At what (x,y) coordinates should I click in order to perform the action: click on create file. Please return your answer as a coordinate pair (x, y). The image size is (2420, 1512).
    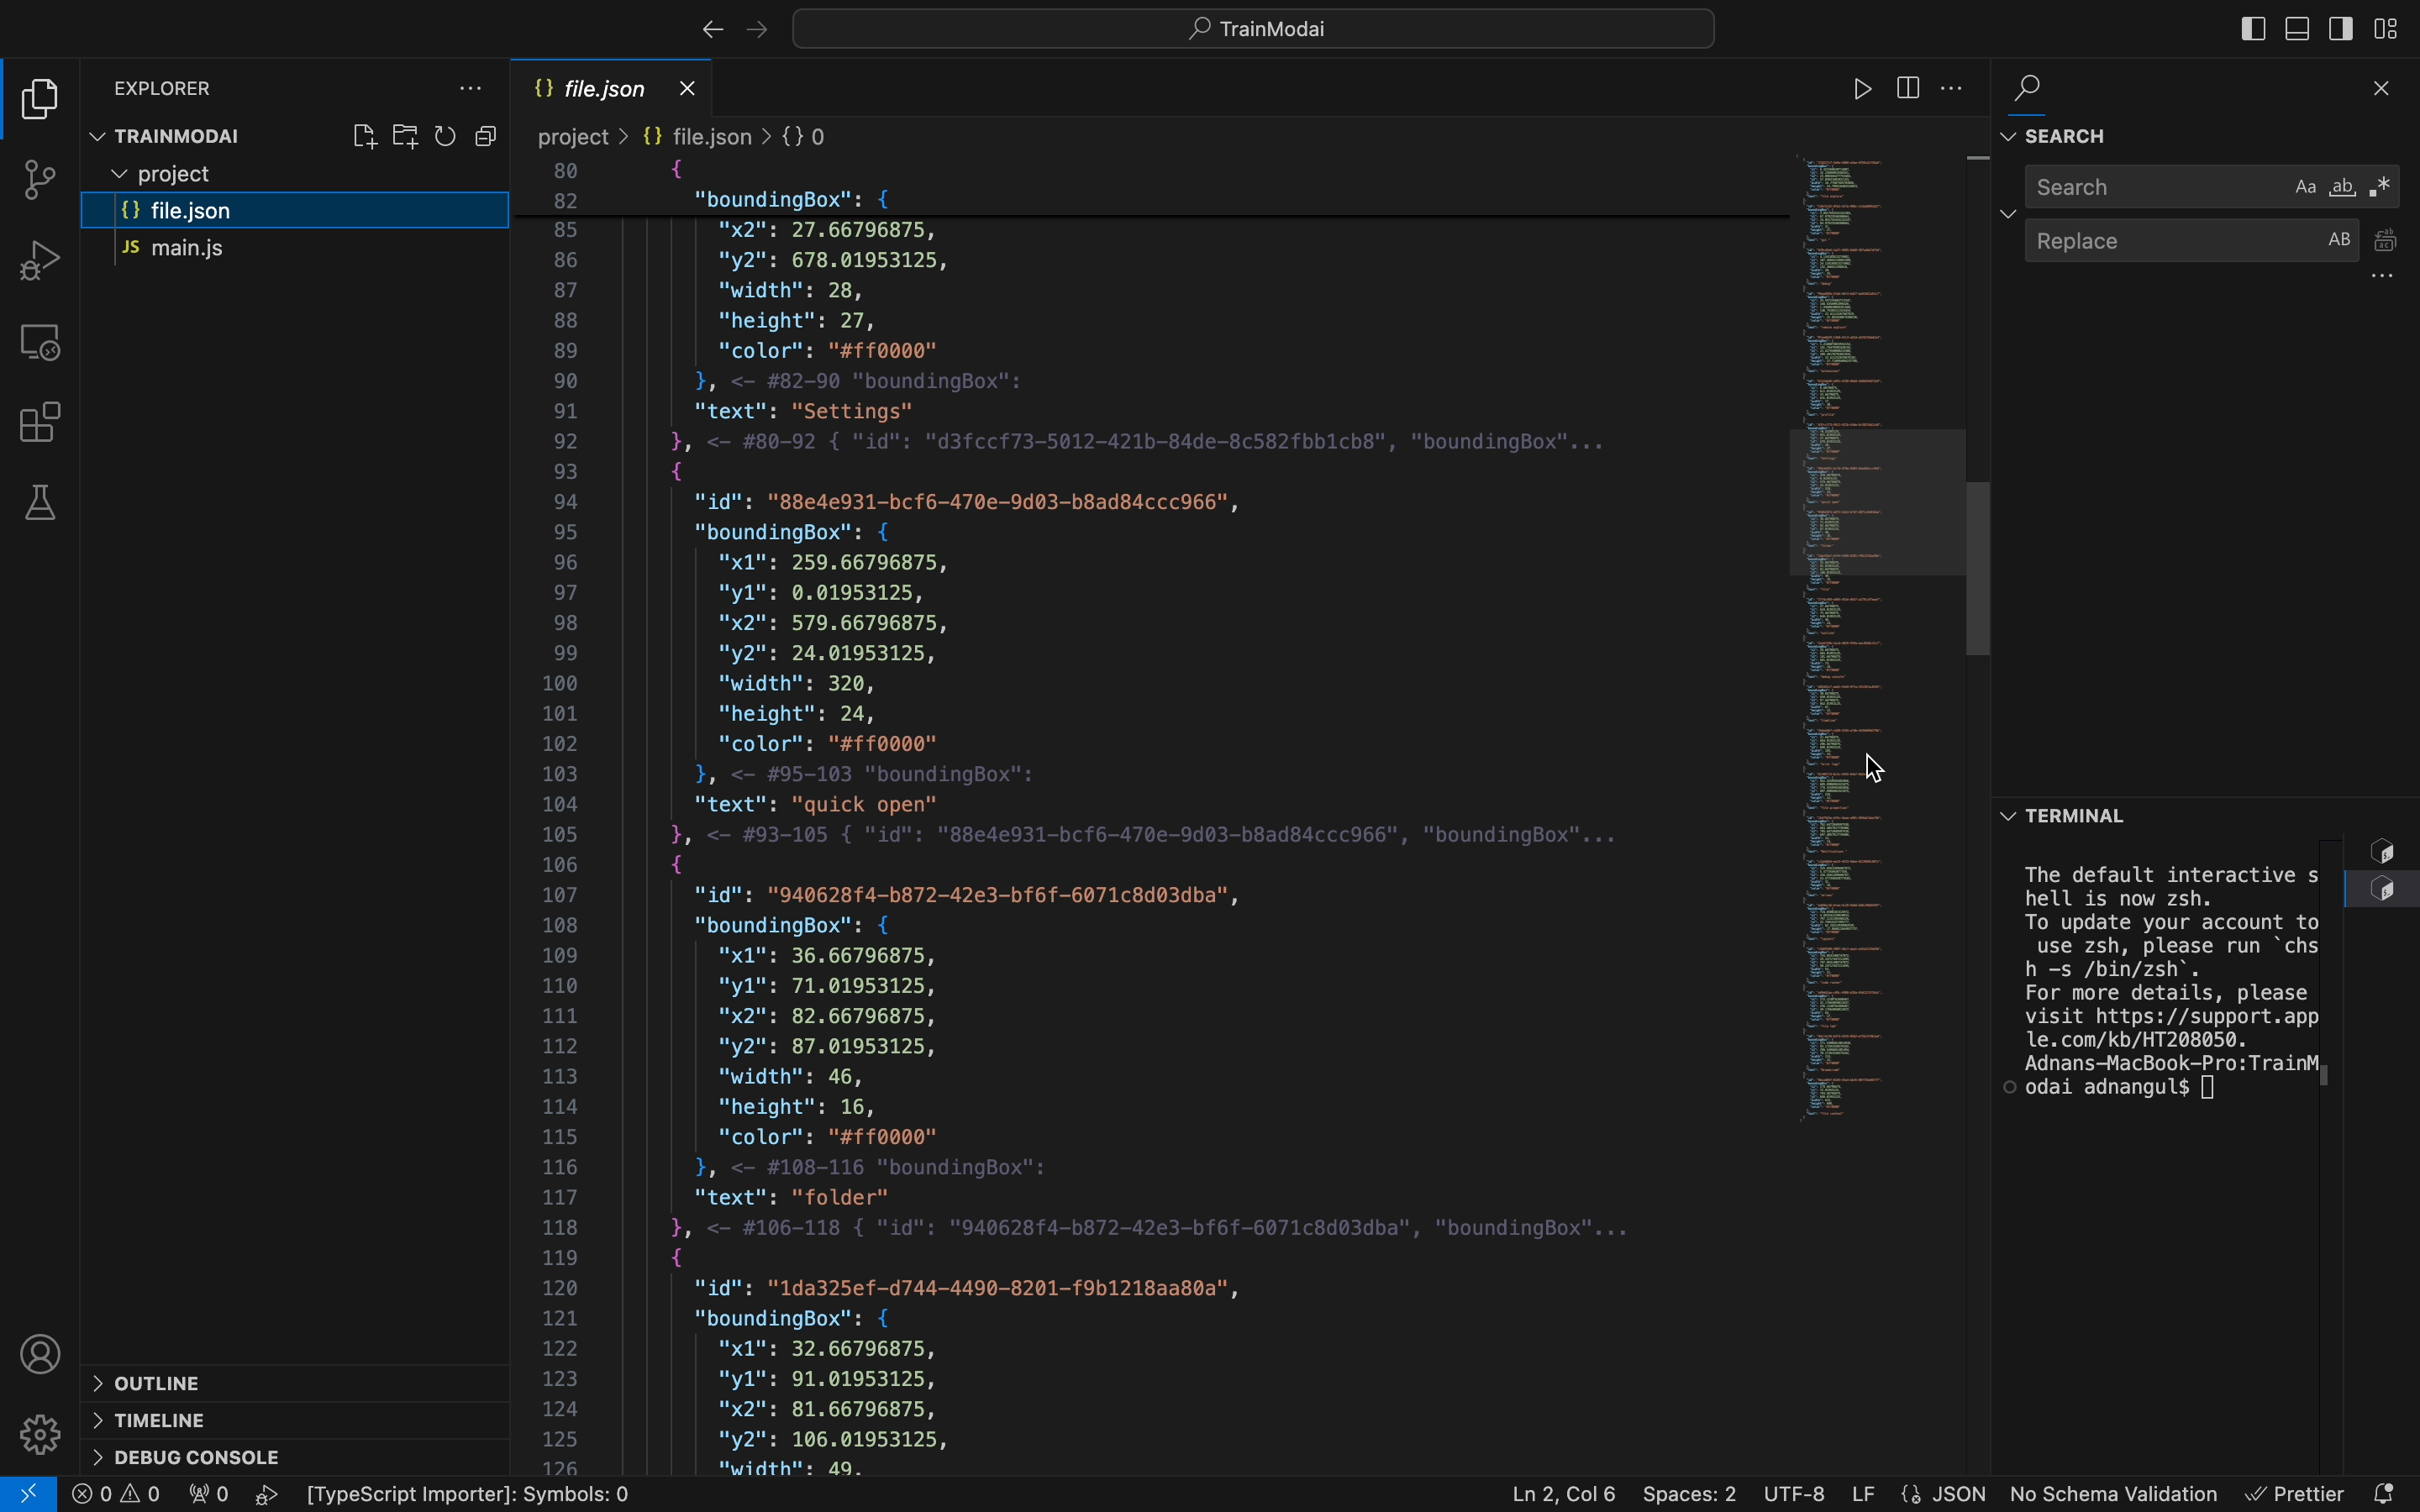
    Looking at the image, I should click on (362, 133).